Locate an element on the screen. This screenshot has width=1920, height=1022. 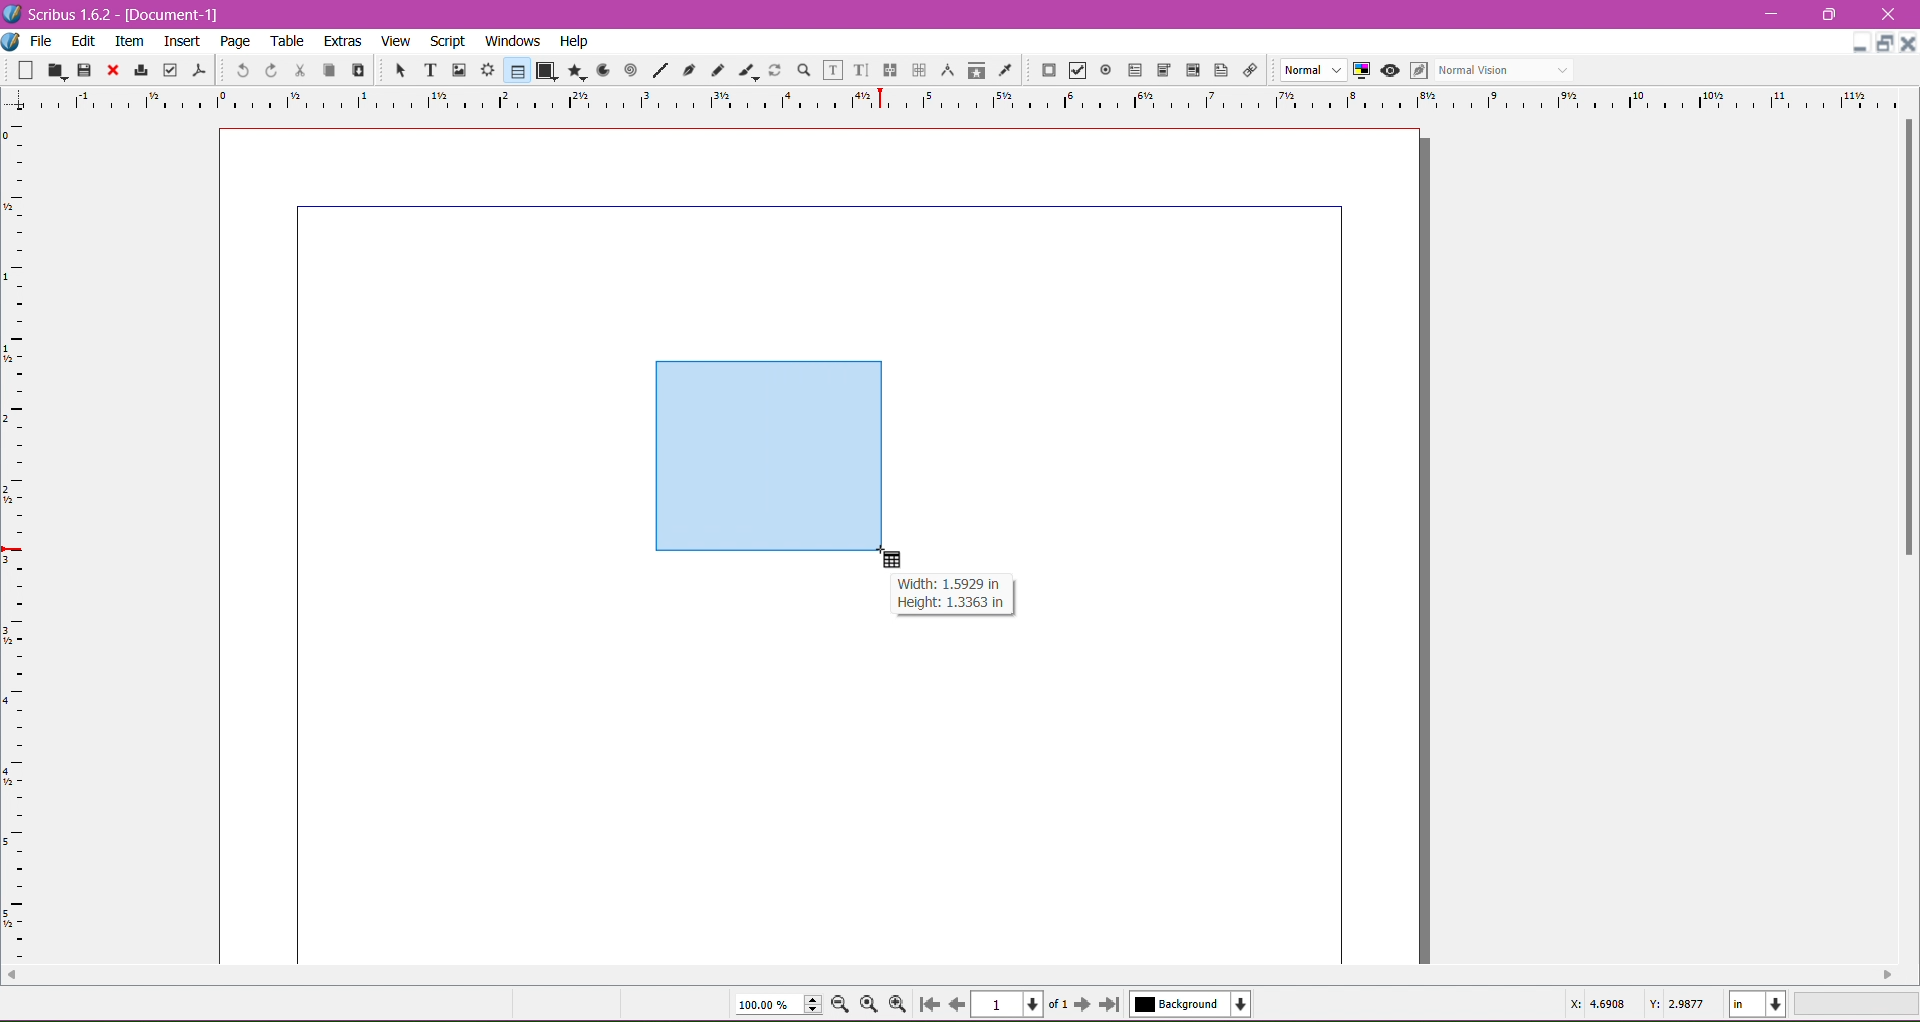
First Page is located at coordinates (928, 1007).